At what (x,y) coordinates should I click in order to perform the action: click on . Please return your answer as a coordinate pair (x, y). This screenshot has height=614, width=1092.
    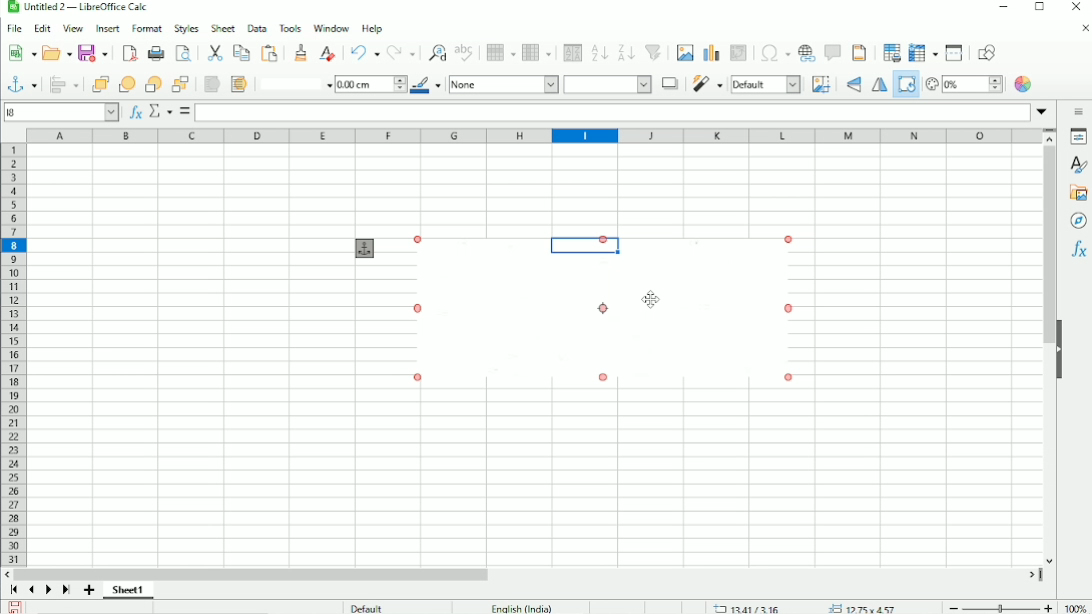
    Looking at the image, I should click on (181, 84).